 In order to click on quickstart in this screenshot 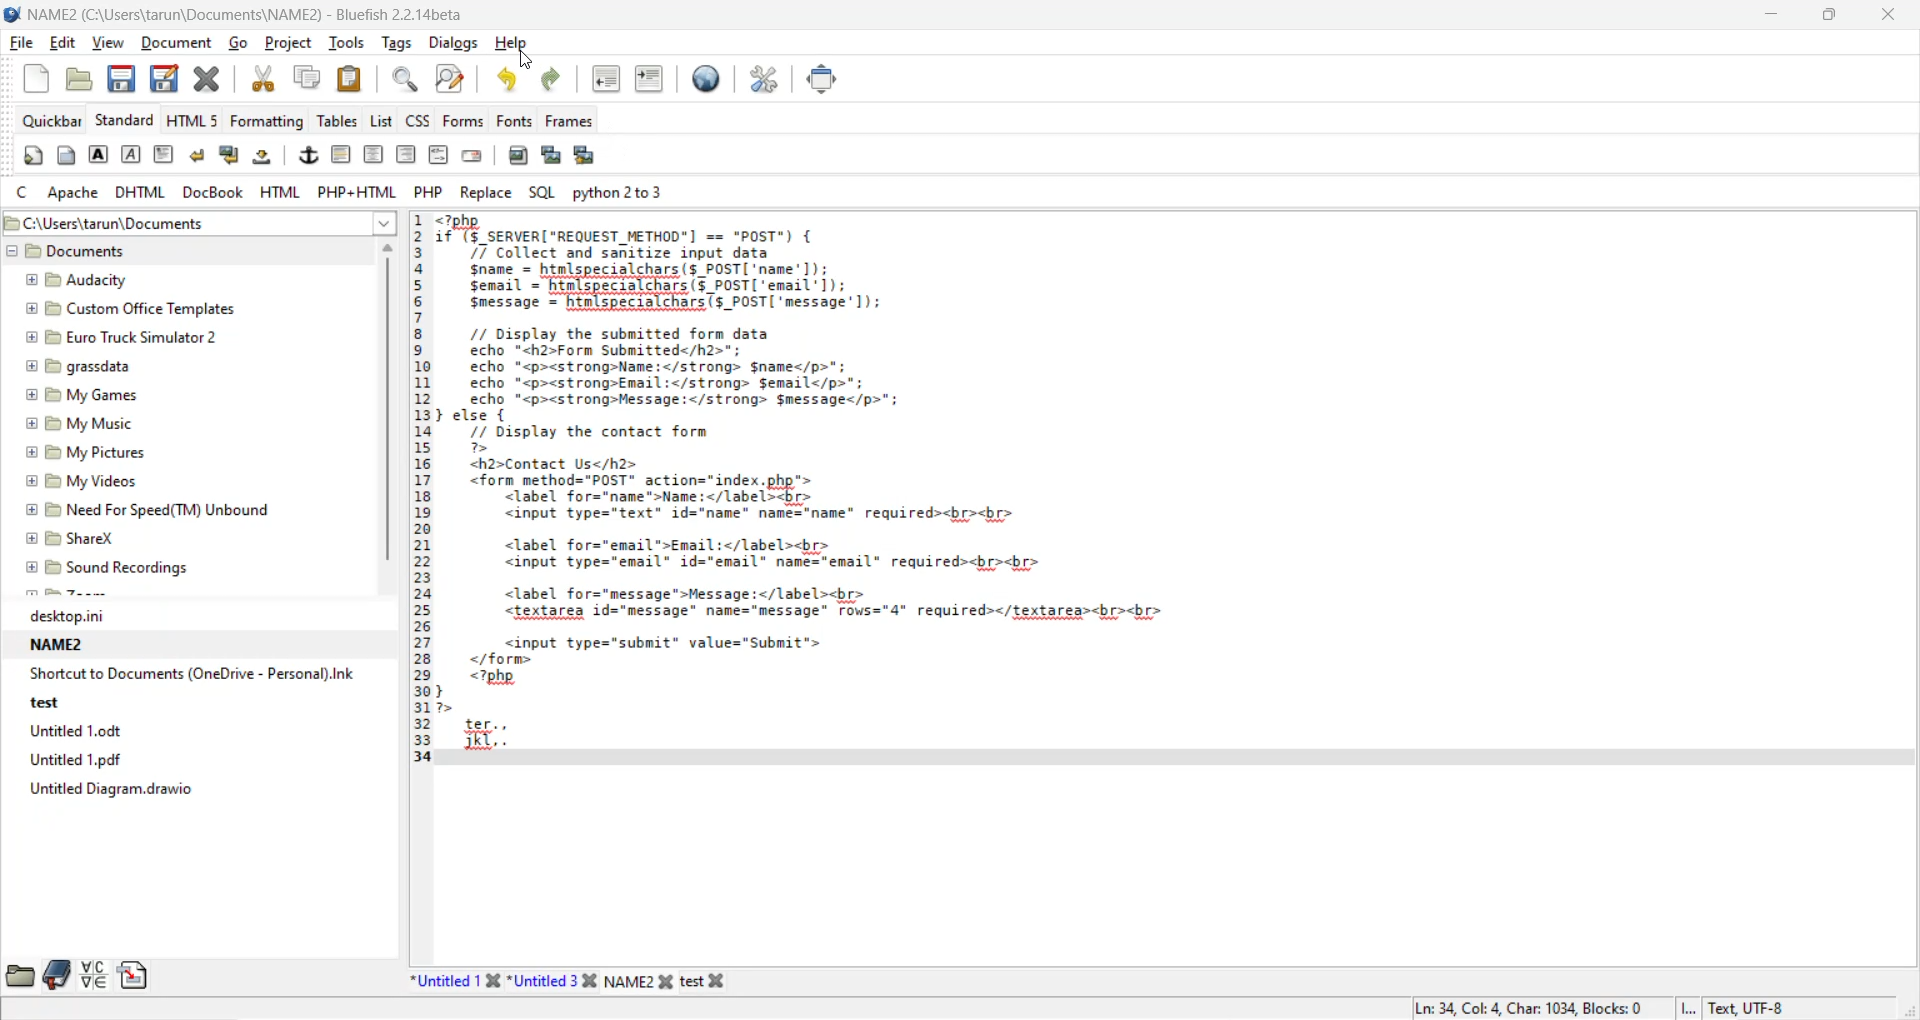, I will do `click(36, 156)`.